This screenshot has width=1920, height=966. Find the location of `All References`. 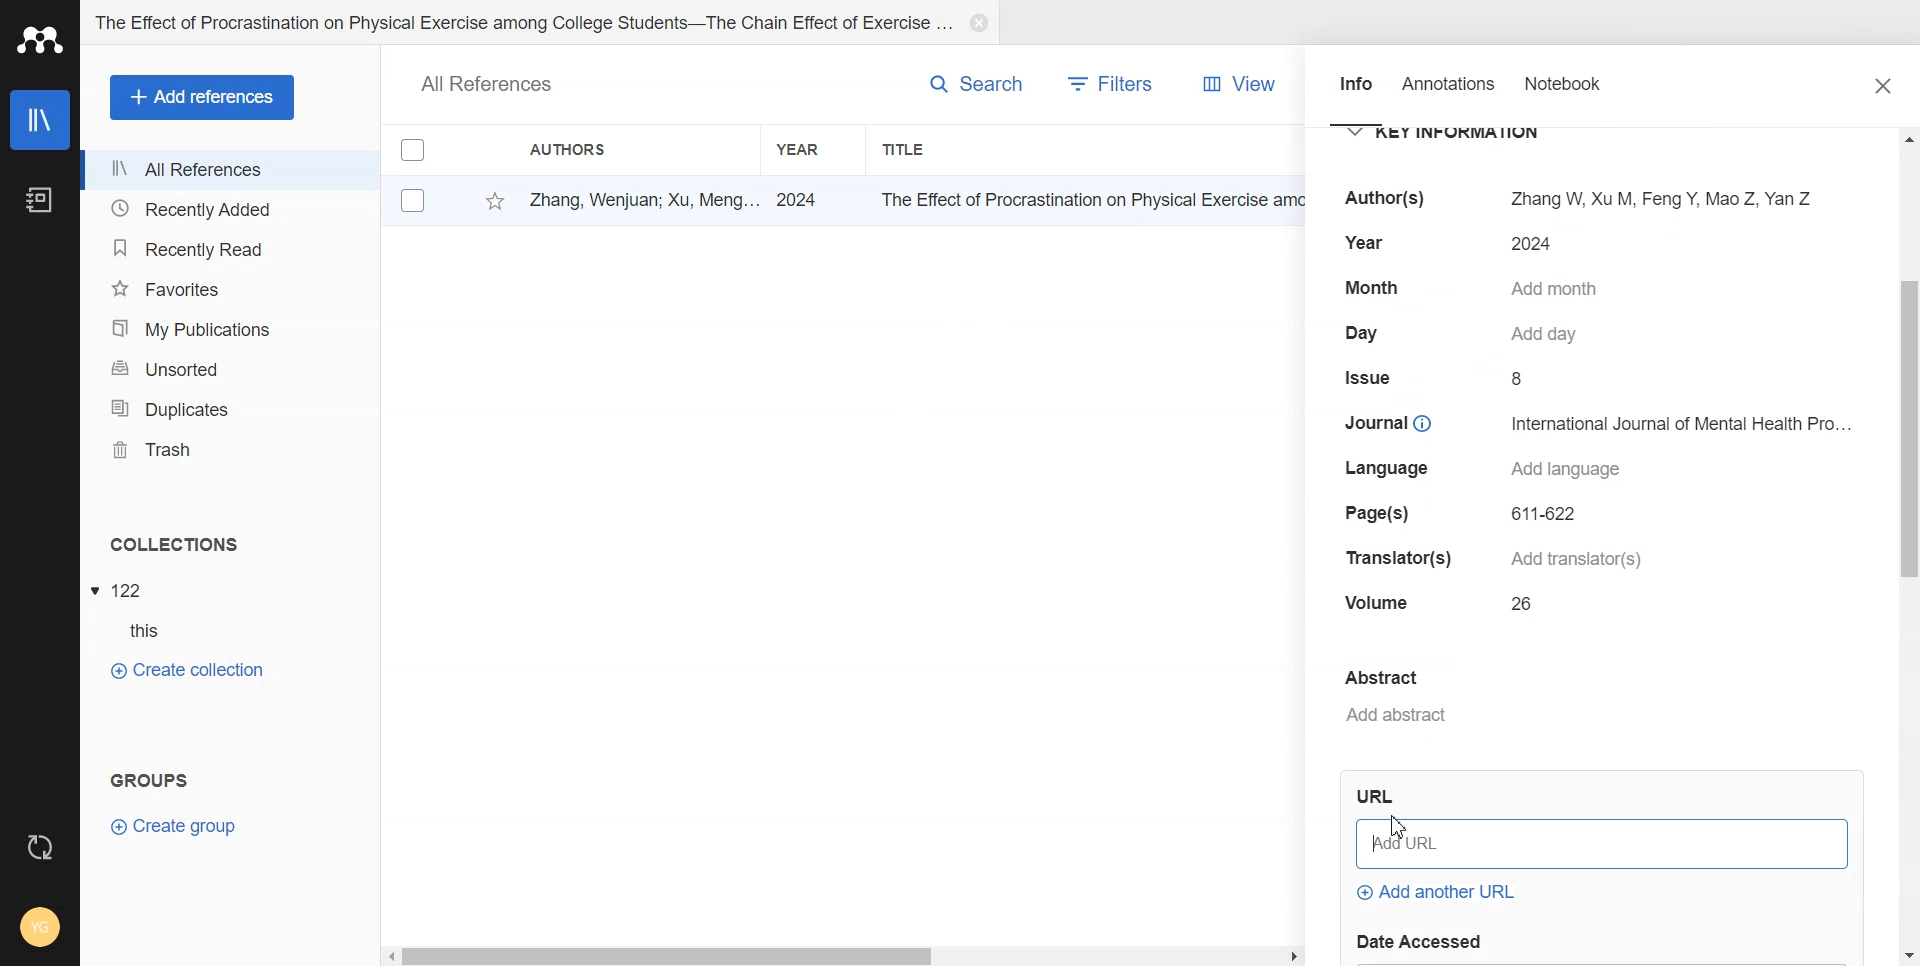

All References is located at coordinates (229, 170).